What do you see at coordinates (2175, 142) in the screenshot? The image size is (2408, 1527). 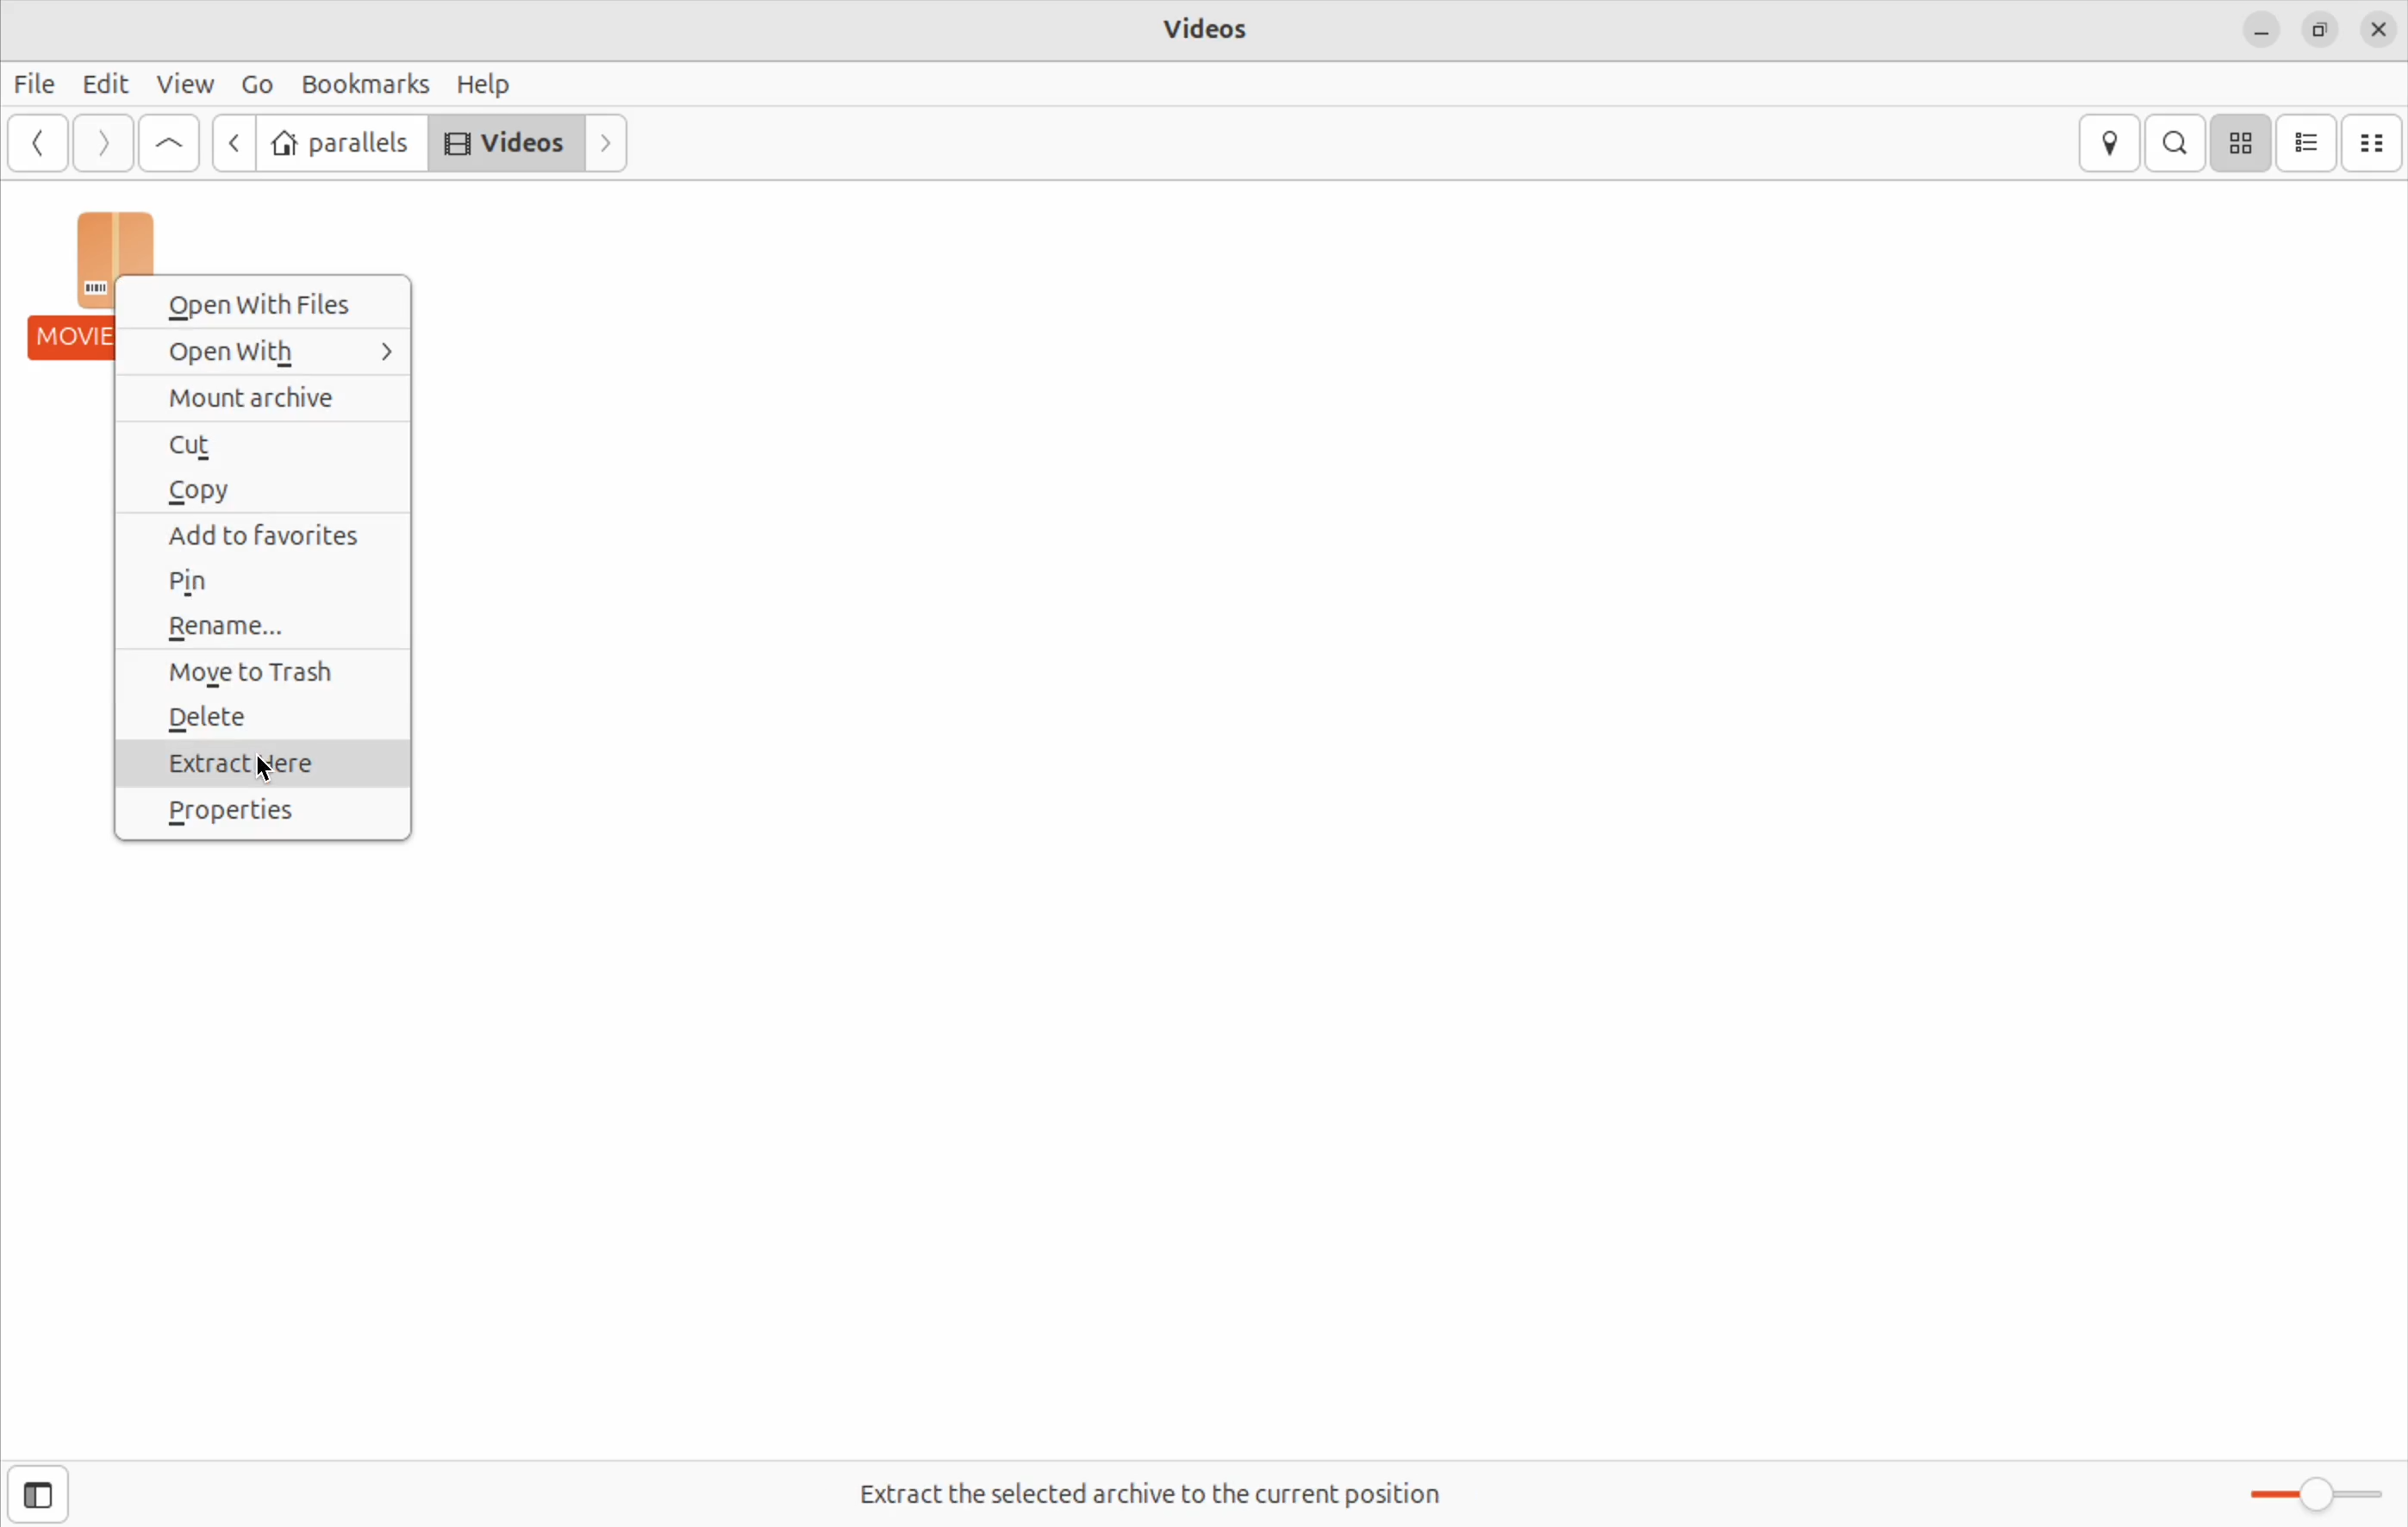 I see `search` at bounding box center [2175, 142].